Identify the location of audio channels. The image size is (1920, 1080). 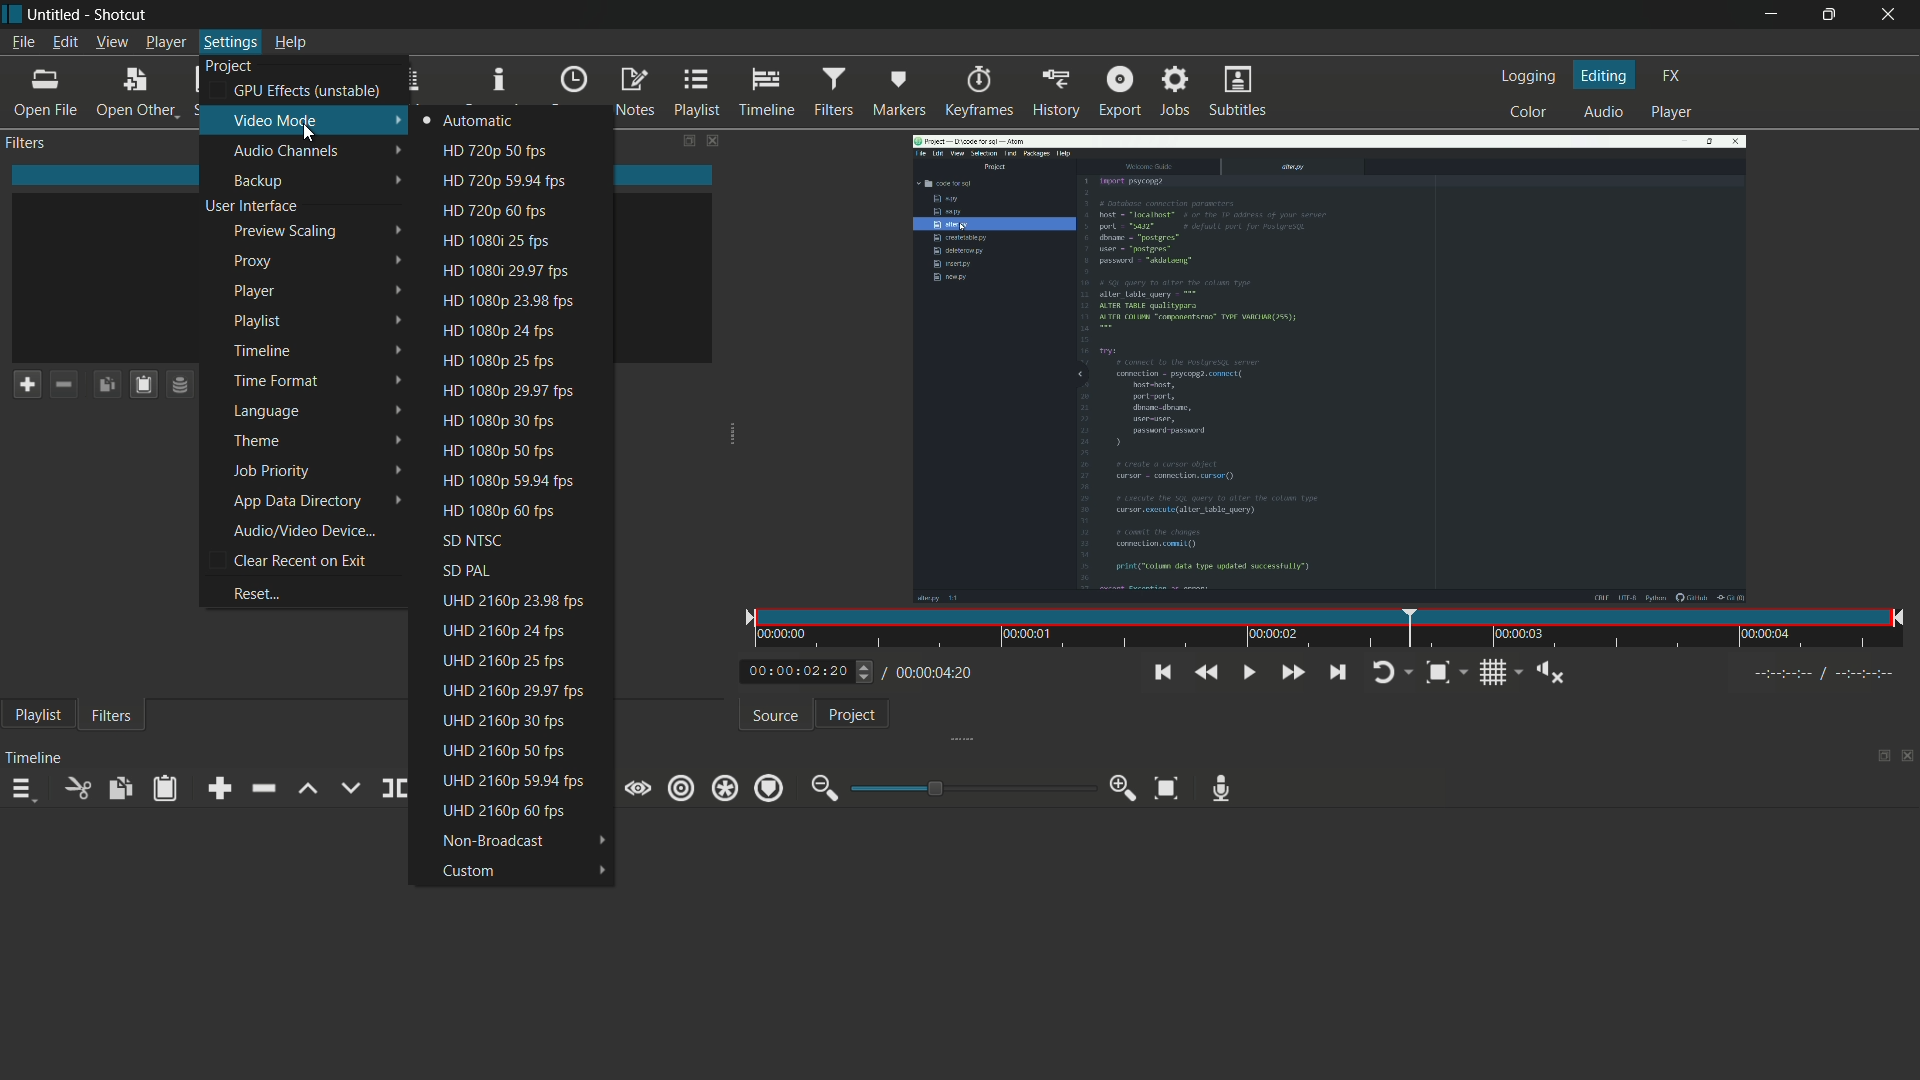
(305, 151).